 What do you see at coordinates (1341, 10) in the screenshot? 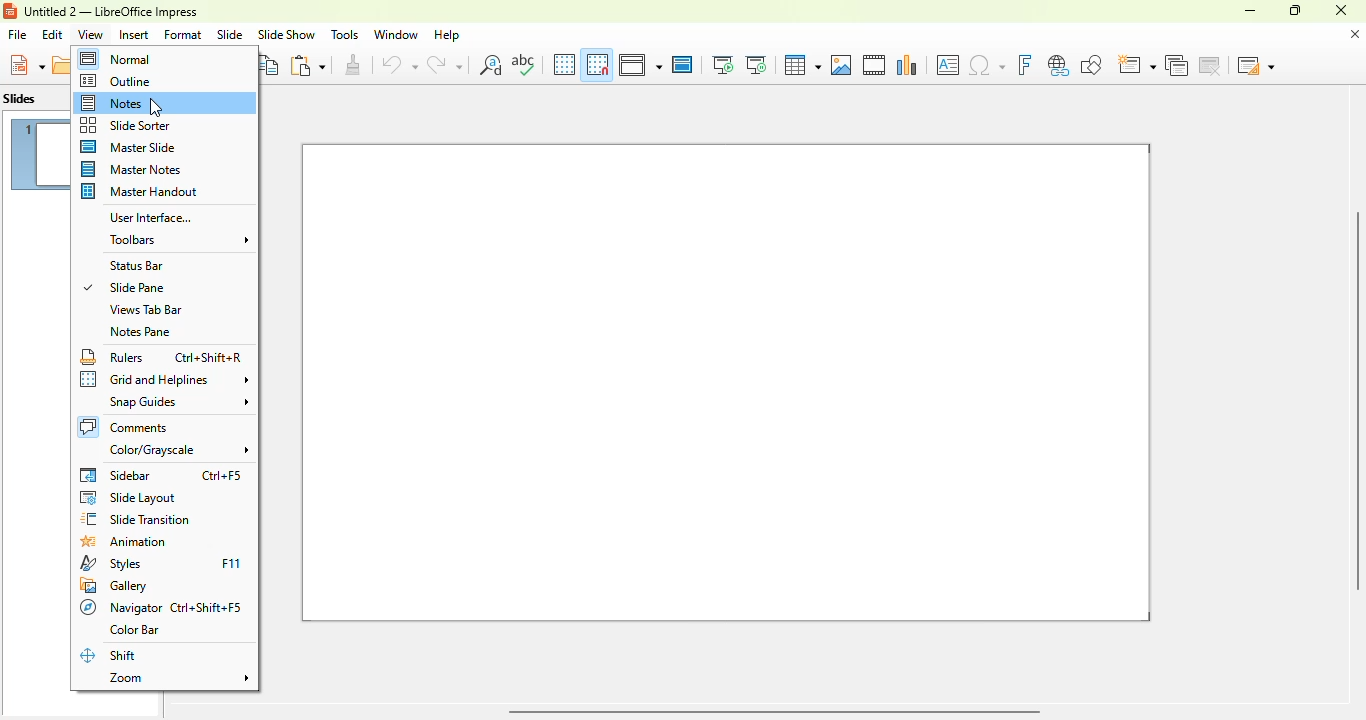
I see `close` at bounding box center [1341, 10].